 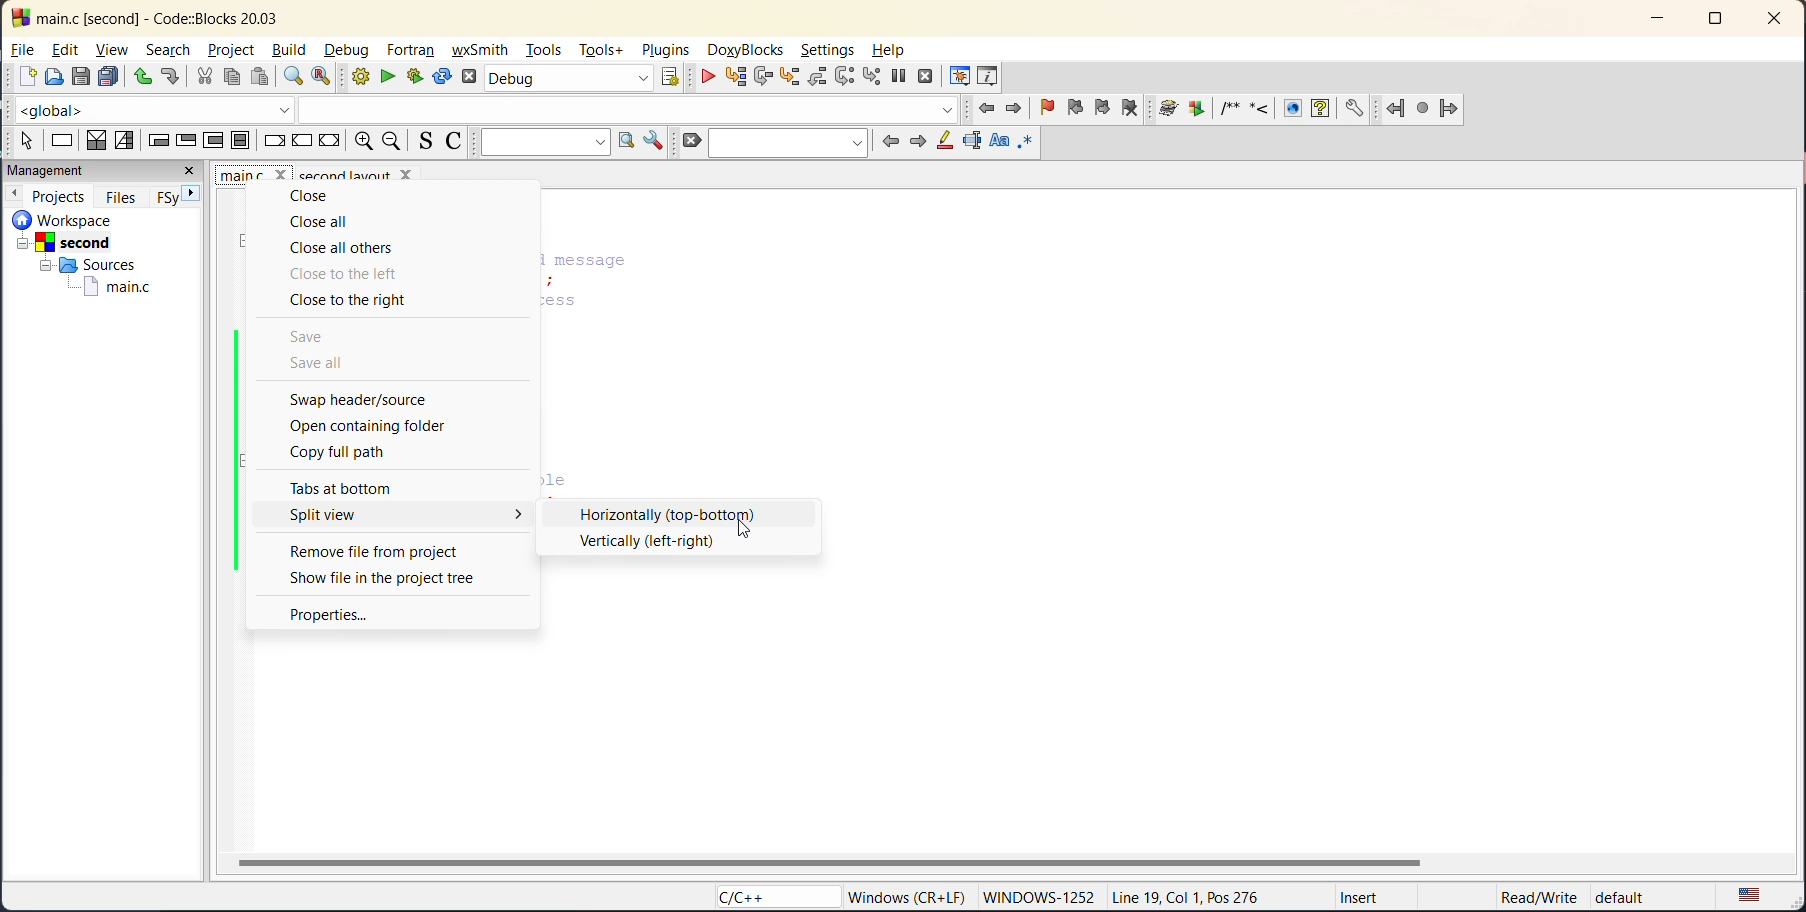 What do you see at coordinates (78, 76) in the screenshot?
I see `save` at bounding box center [78, 76].